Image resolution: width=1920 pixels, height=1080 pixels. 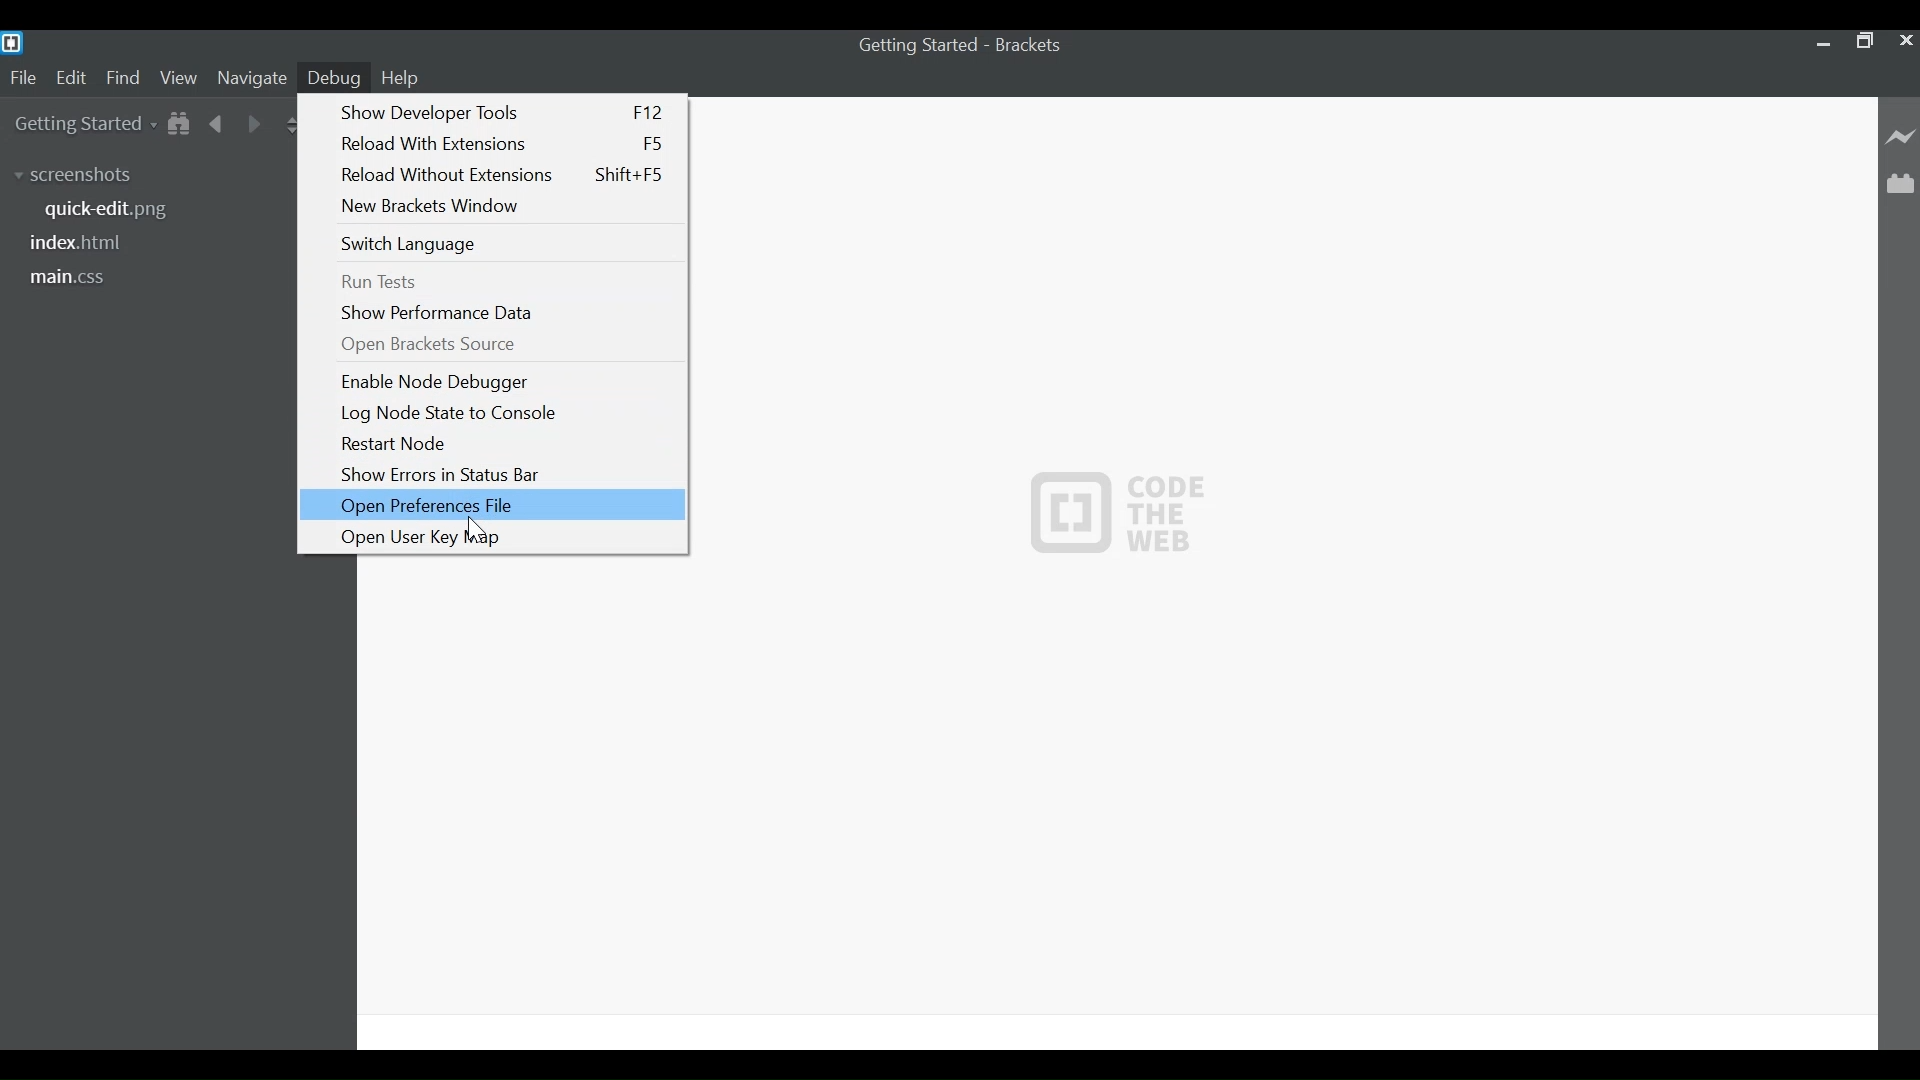 What do you see at coordinates (218, 123) in the screenshot?
I see `Navigate back` at bounding box center [218, 123].